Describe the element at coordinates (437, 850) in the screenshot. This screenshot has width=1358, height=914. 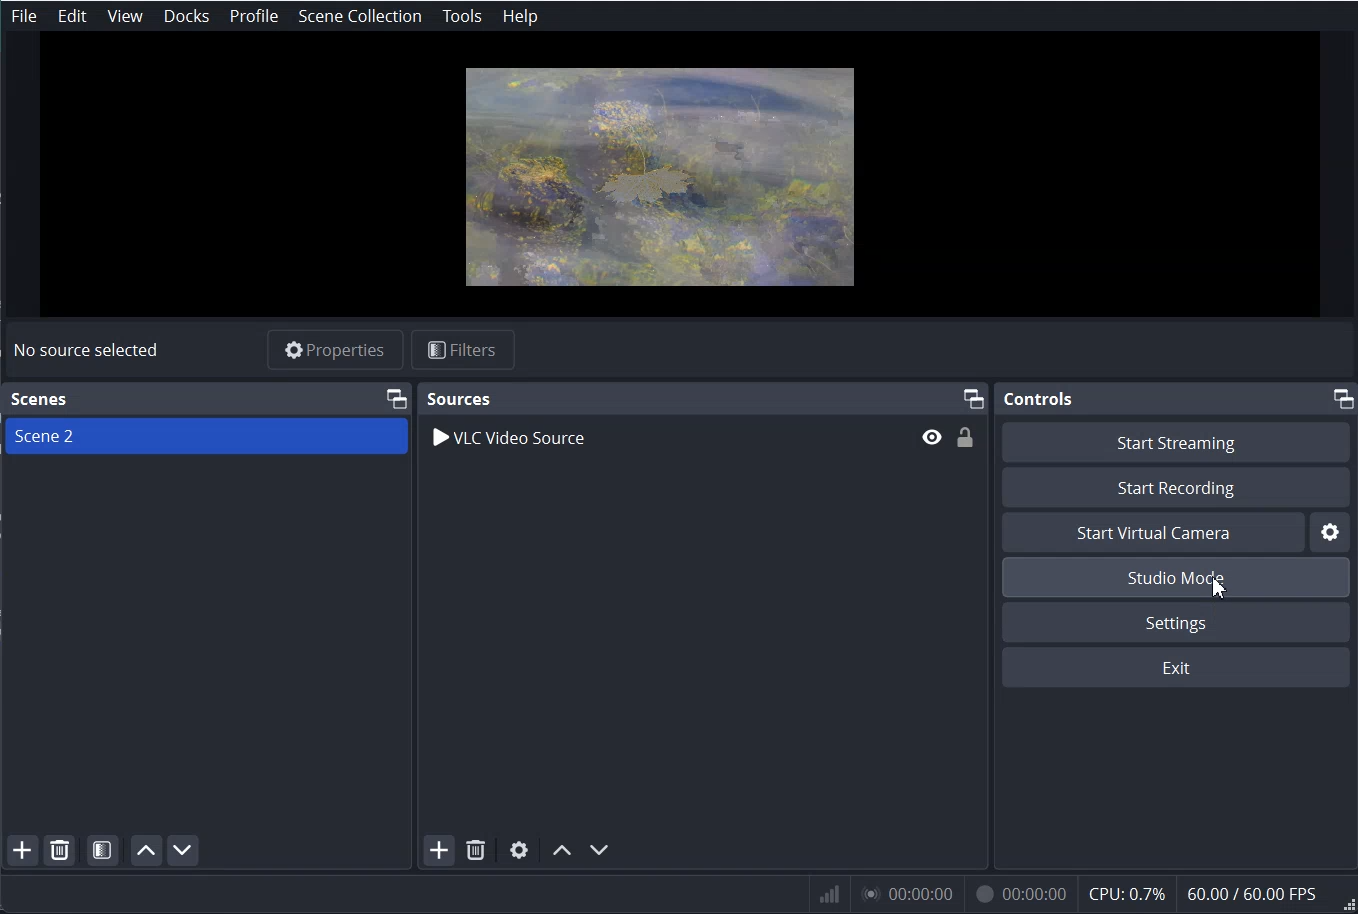
I see `Add Source` at that location.